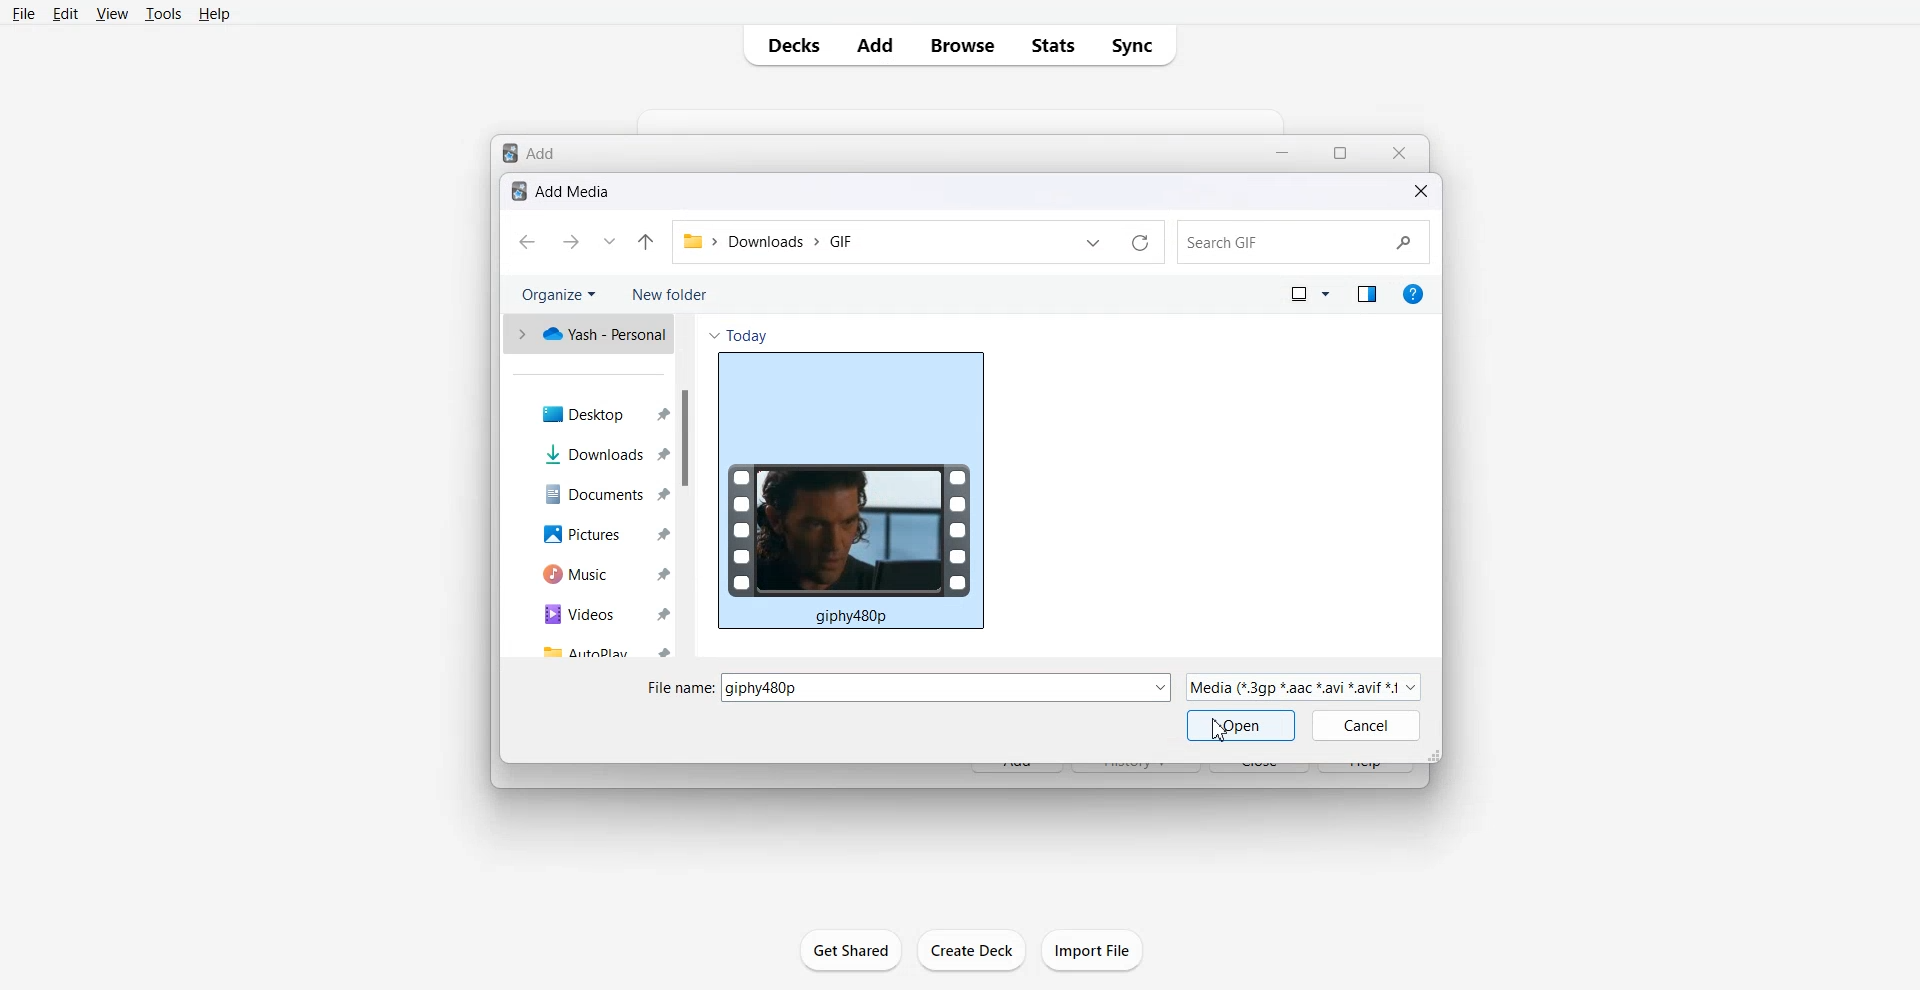  I want to click on Minimize, so click(1284, 152).